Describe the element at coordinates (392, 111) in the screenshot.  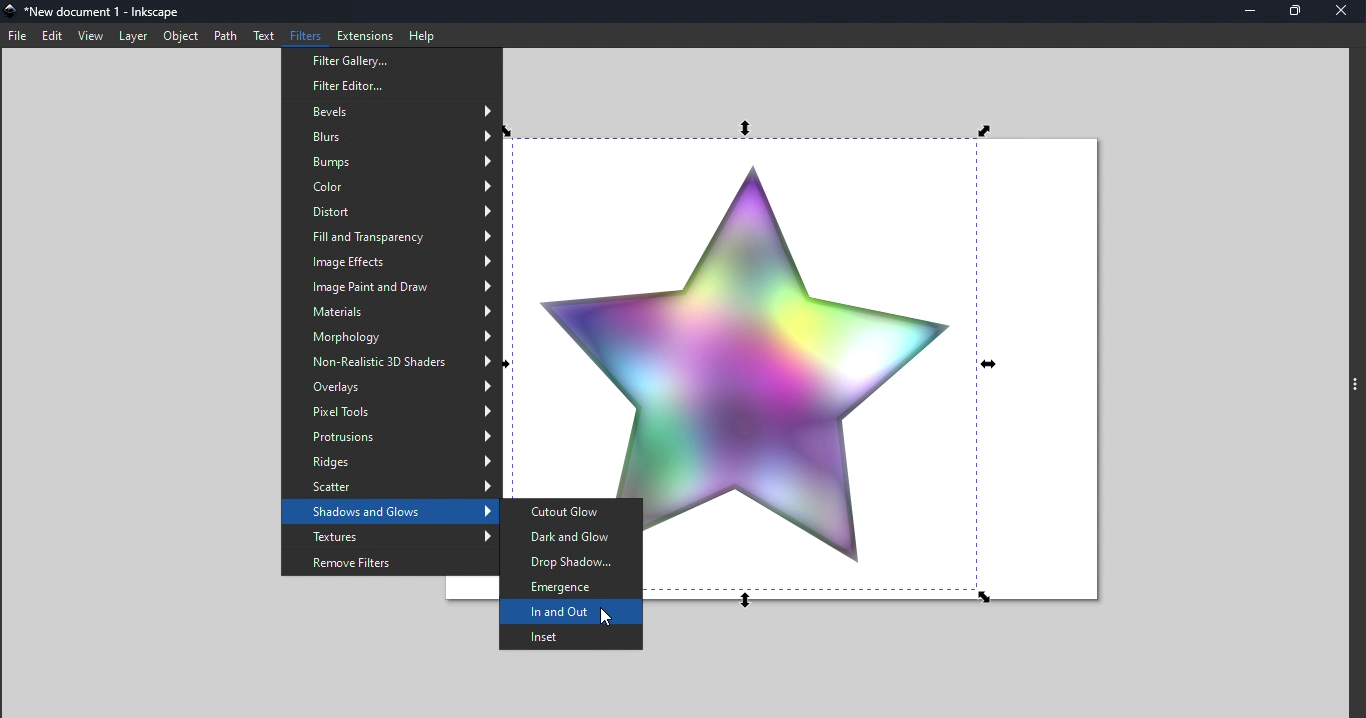
I see `Bevels` at that location.